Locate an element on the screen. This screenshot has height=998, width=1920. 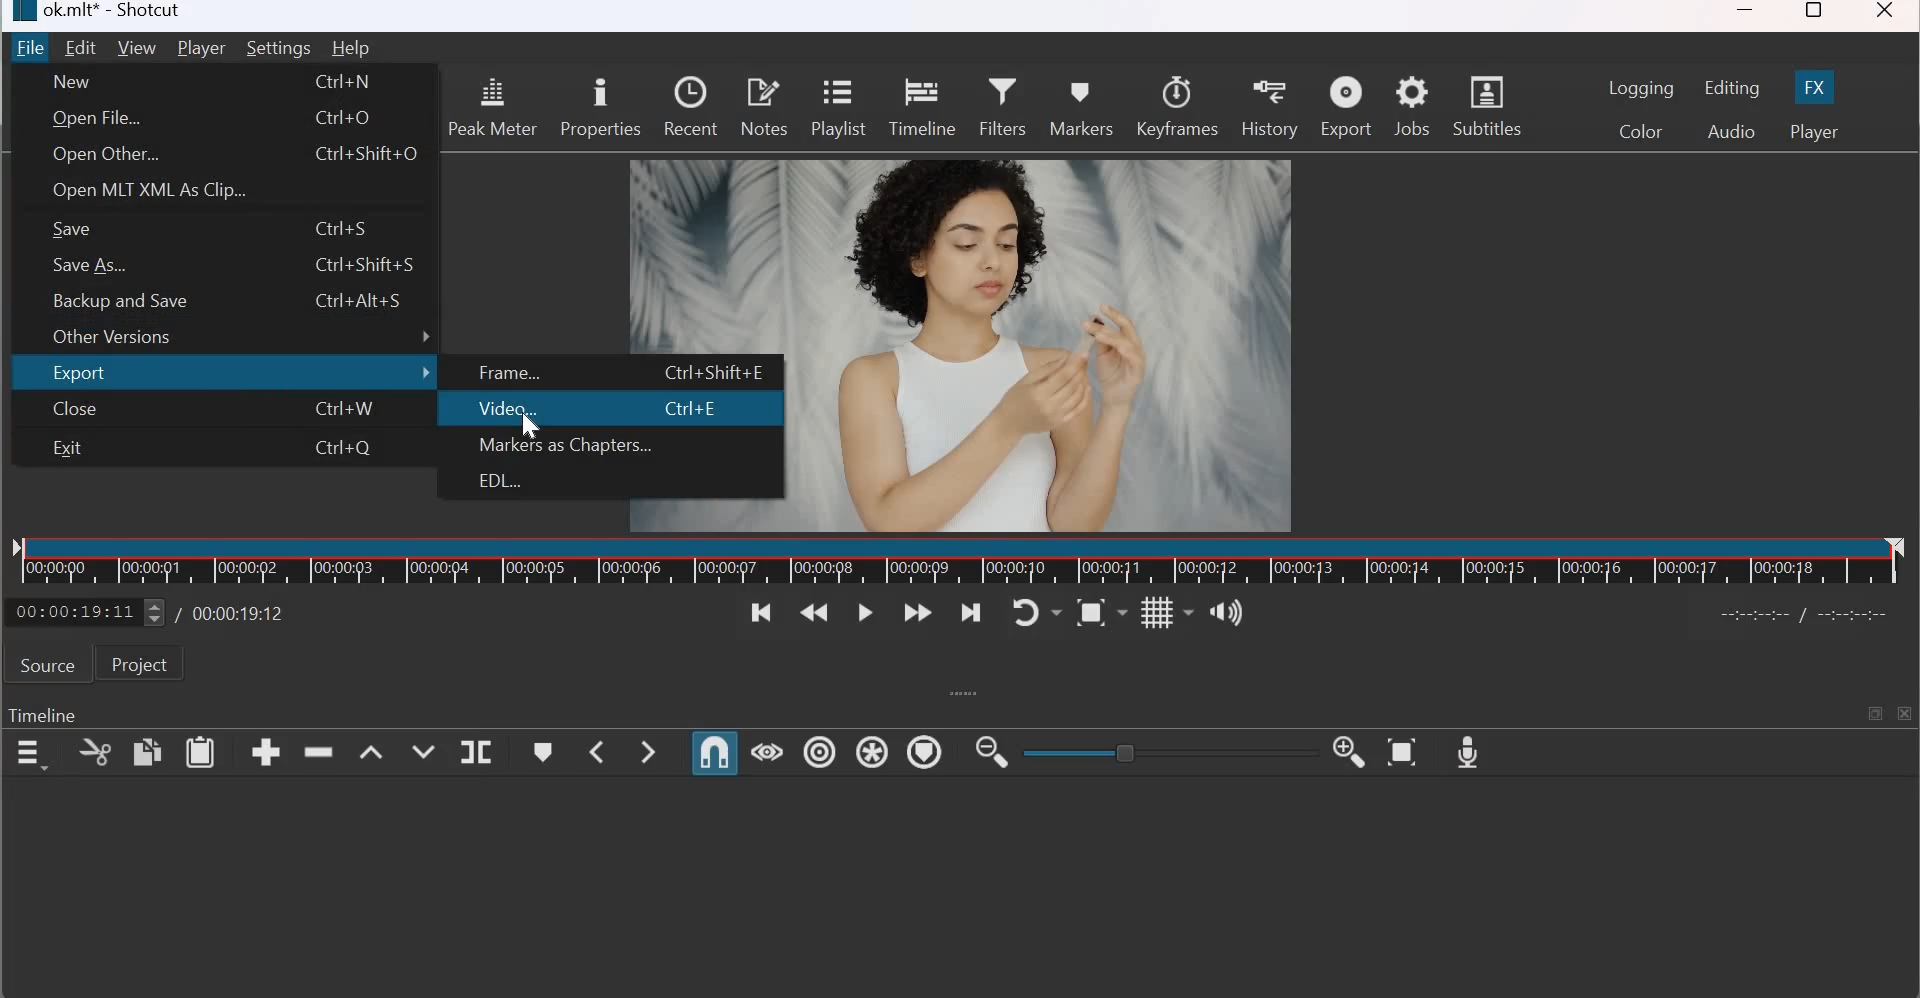
Open file is located at coordinates (98, 121).